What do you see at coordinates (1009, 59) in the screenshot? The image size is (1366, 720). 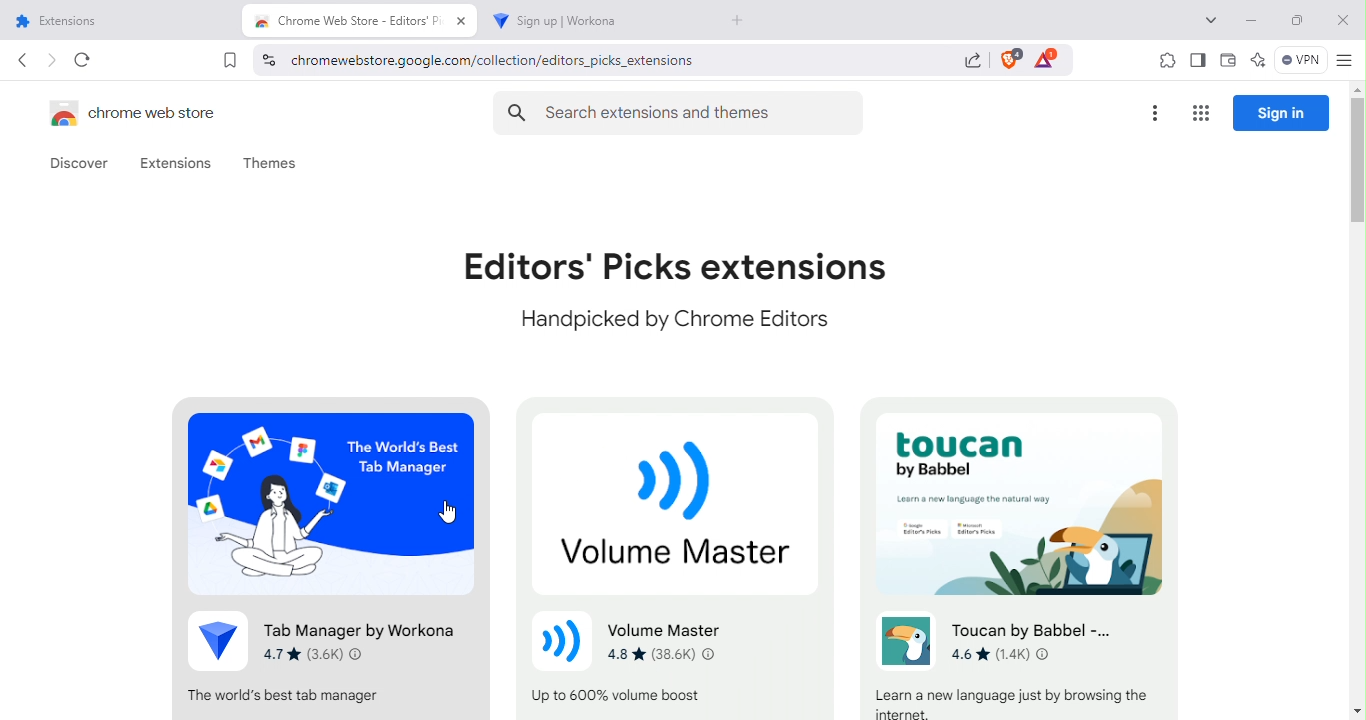 I see `Brave shields` at bounding box center [1009, 59].